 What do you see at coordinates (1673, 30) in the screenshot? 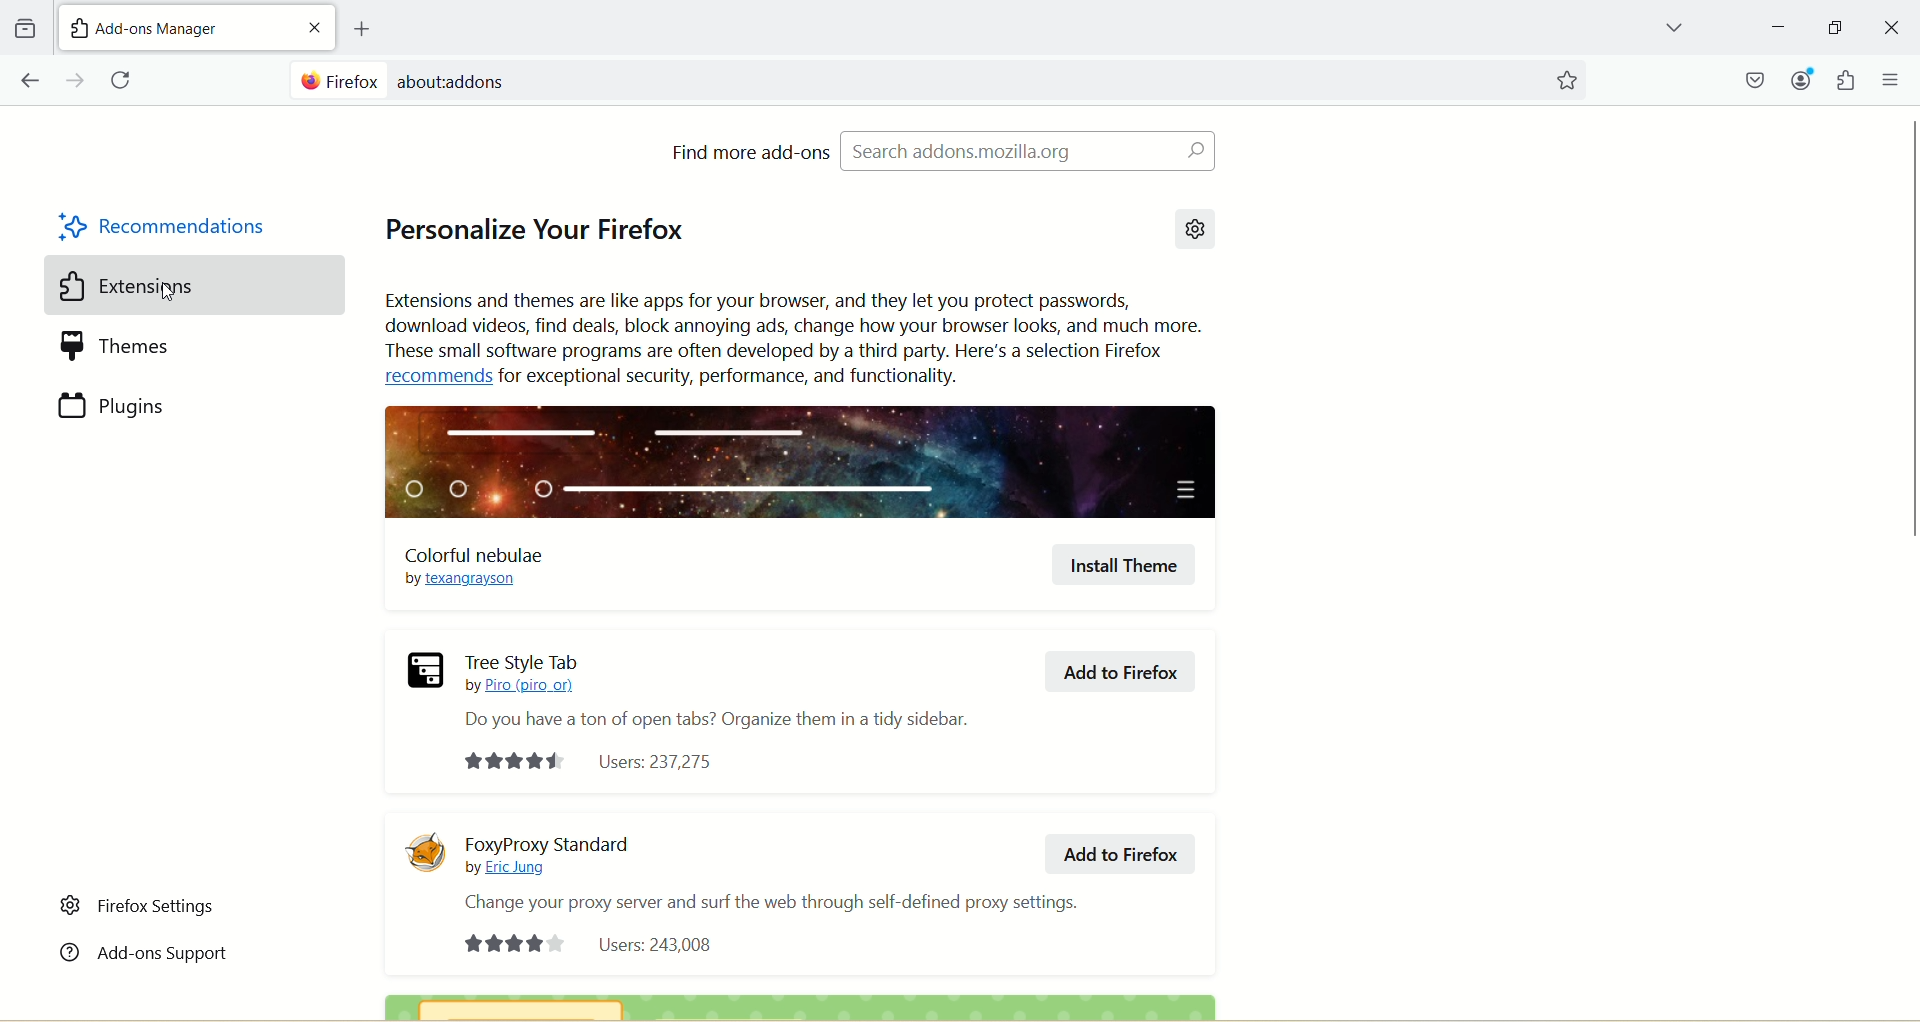
I see `Drop down box` at bounding box center [1673, 30].